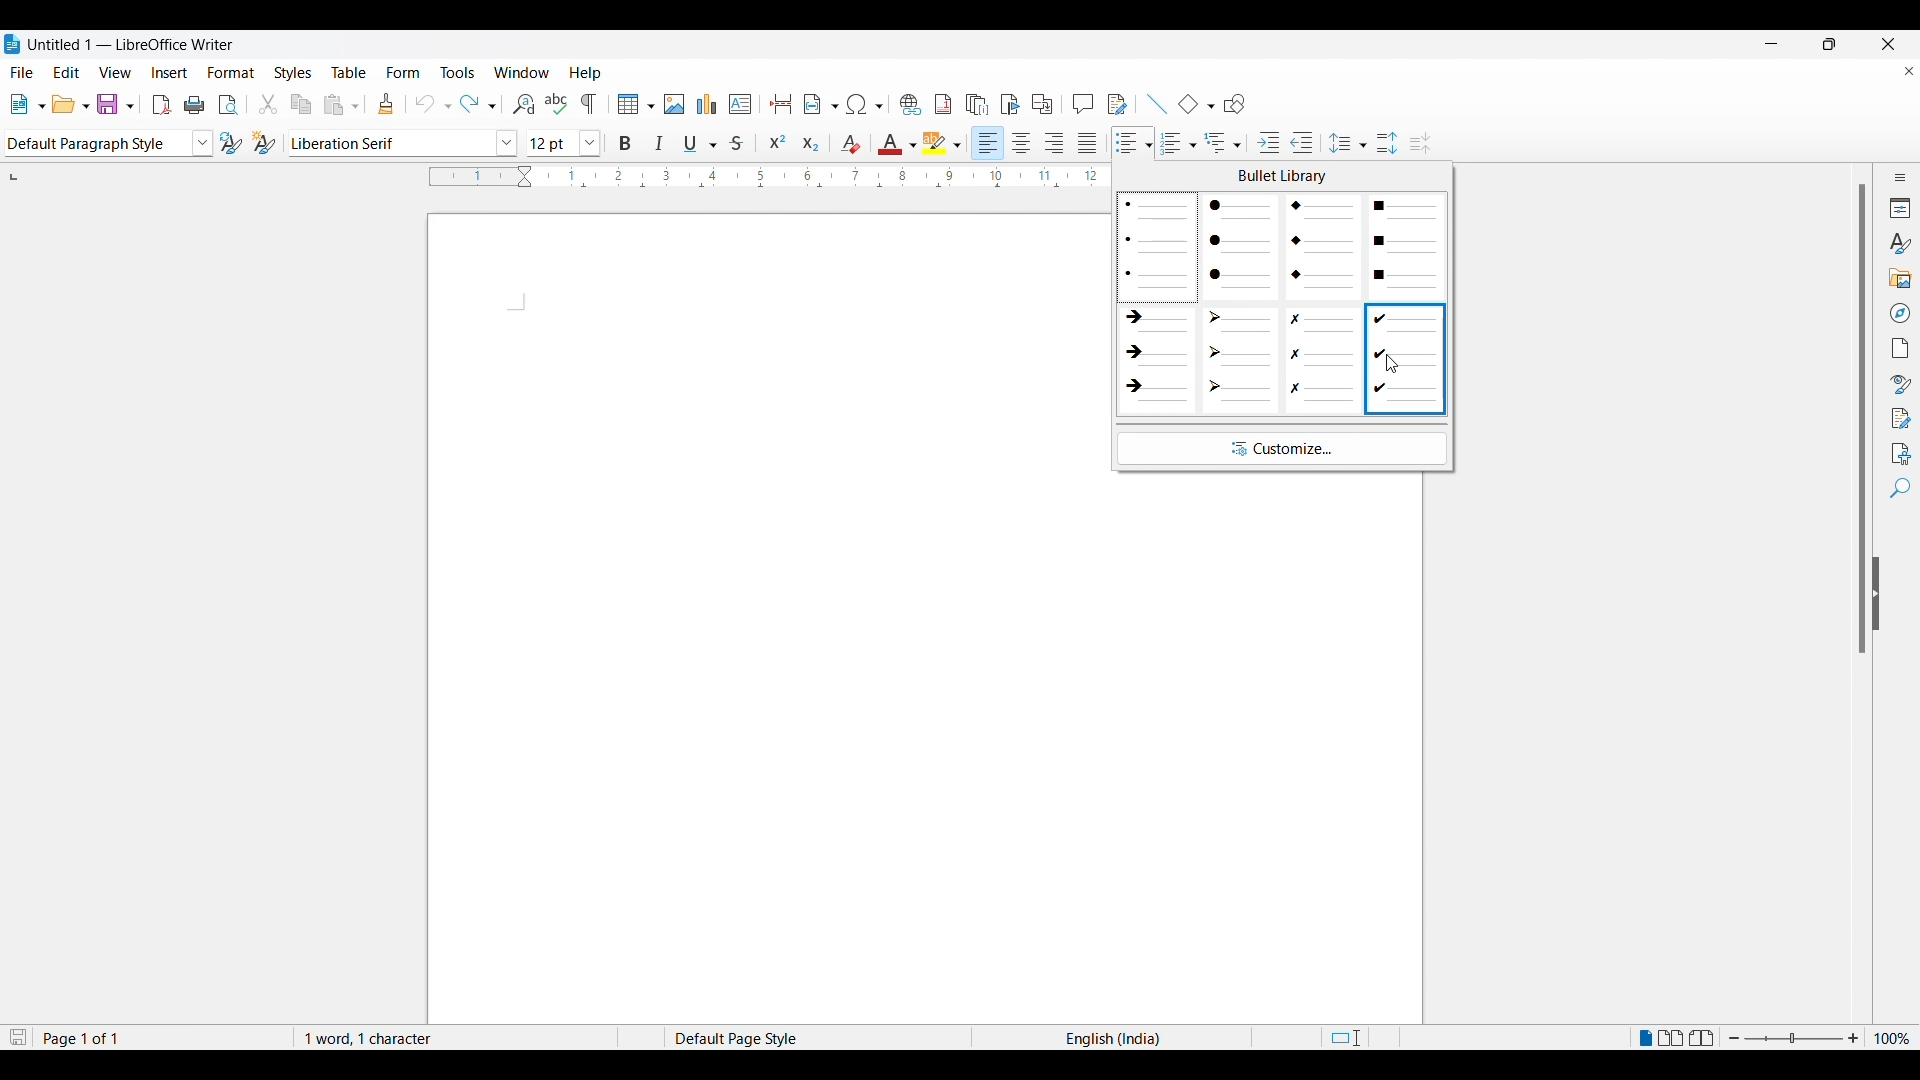  Describe the element at coordinates (895, 142) in the screenshot. I see `color for font` at that location.